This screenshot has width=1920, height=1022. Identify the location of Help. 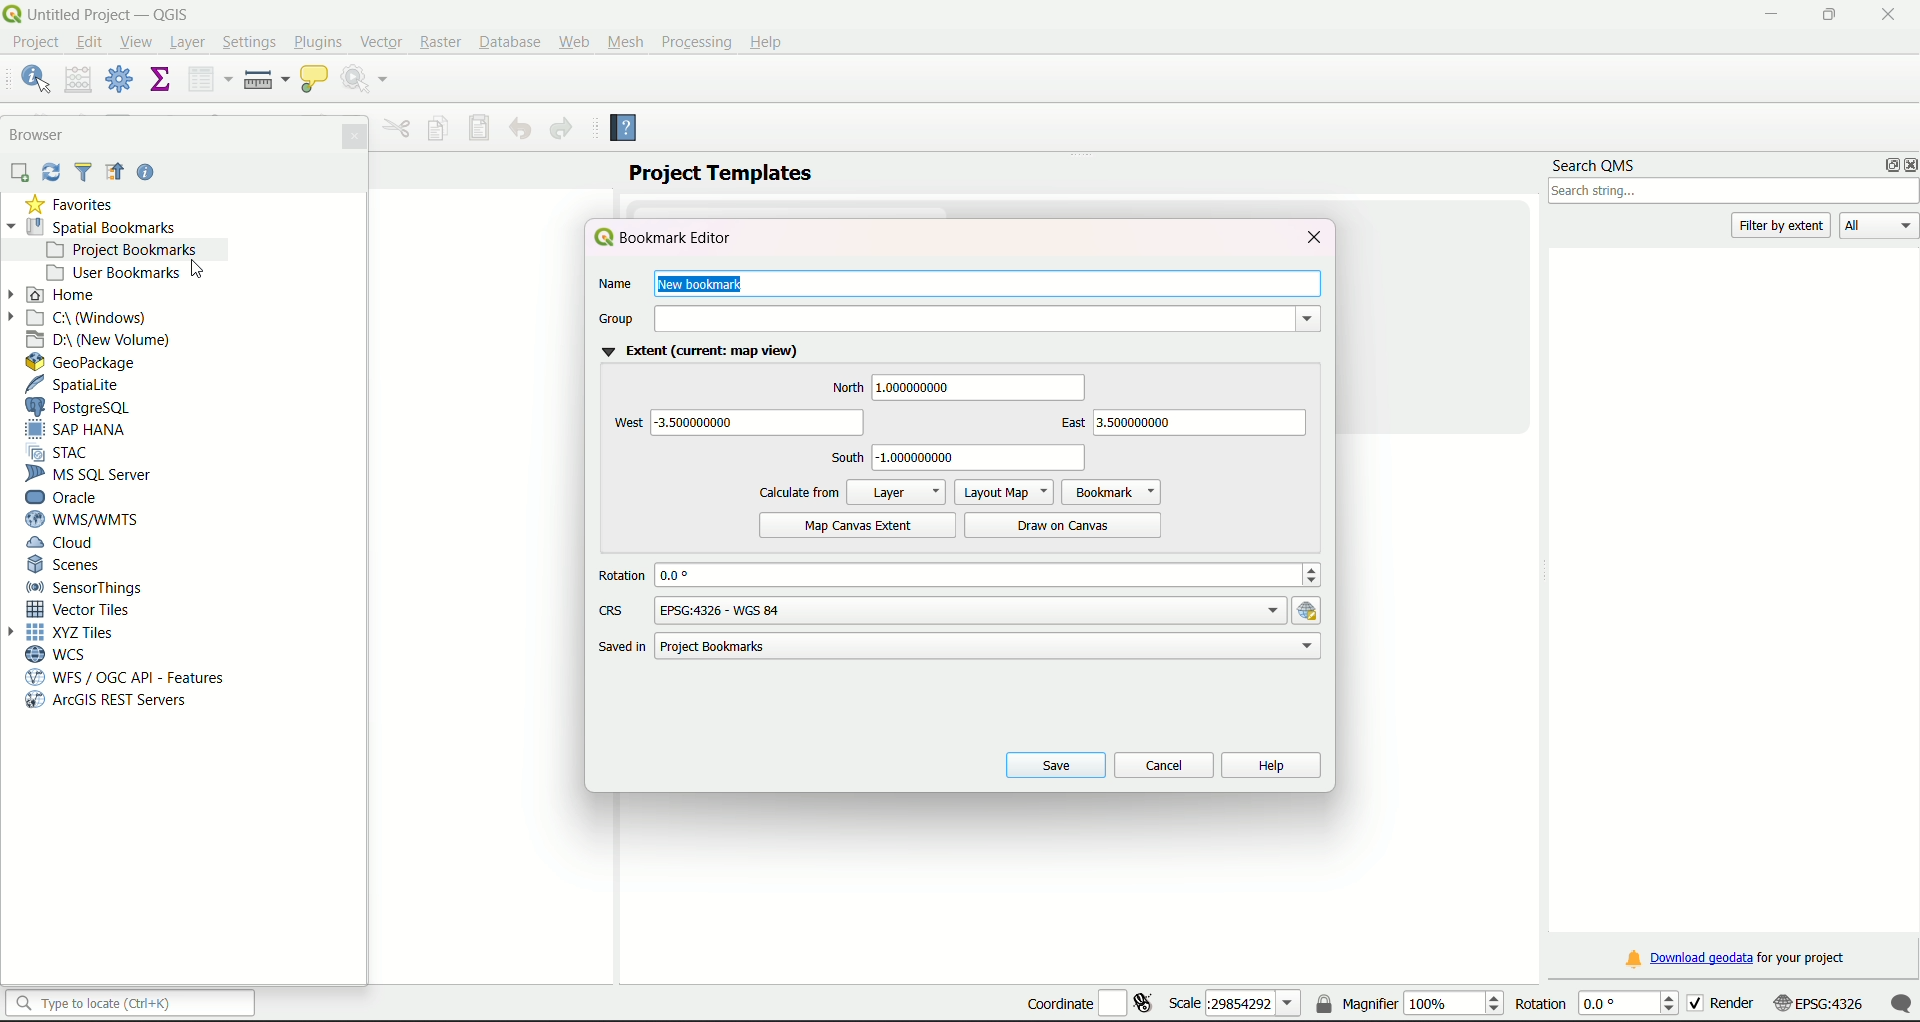
(633, 131).